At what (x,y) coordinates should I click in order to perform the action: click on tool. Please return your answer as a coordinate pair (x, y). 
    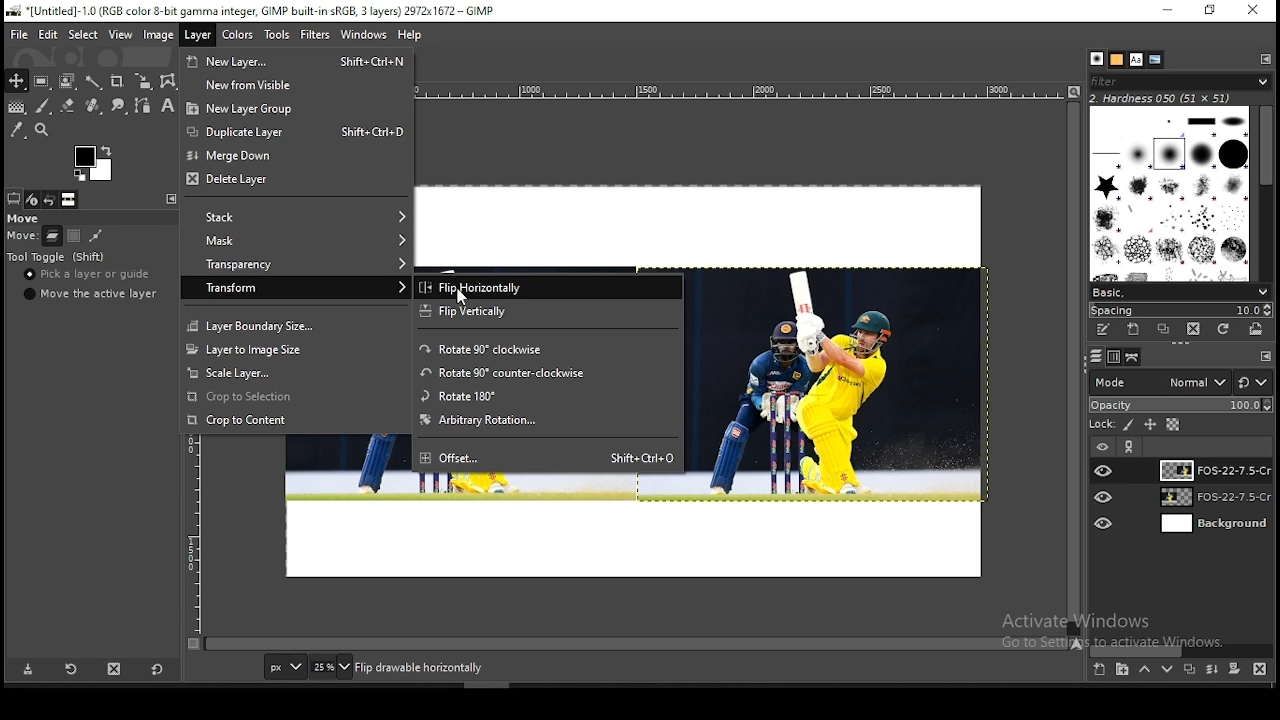
    Looking at the image, I should click on (1265, 58).